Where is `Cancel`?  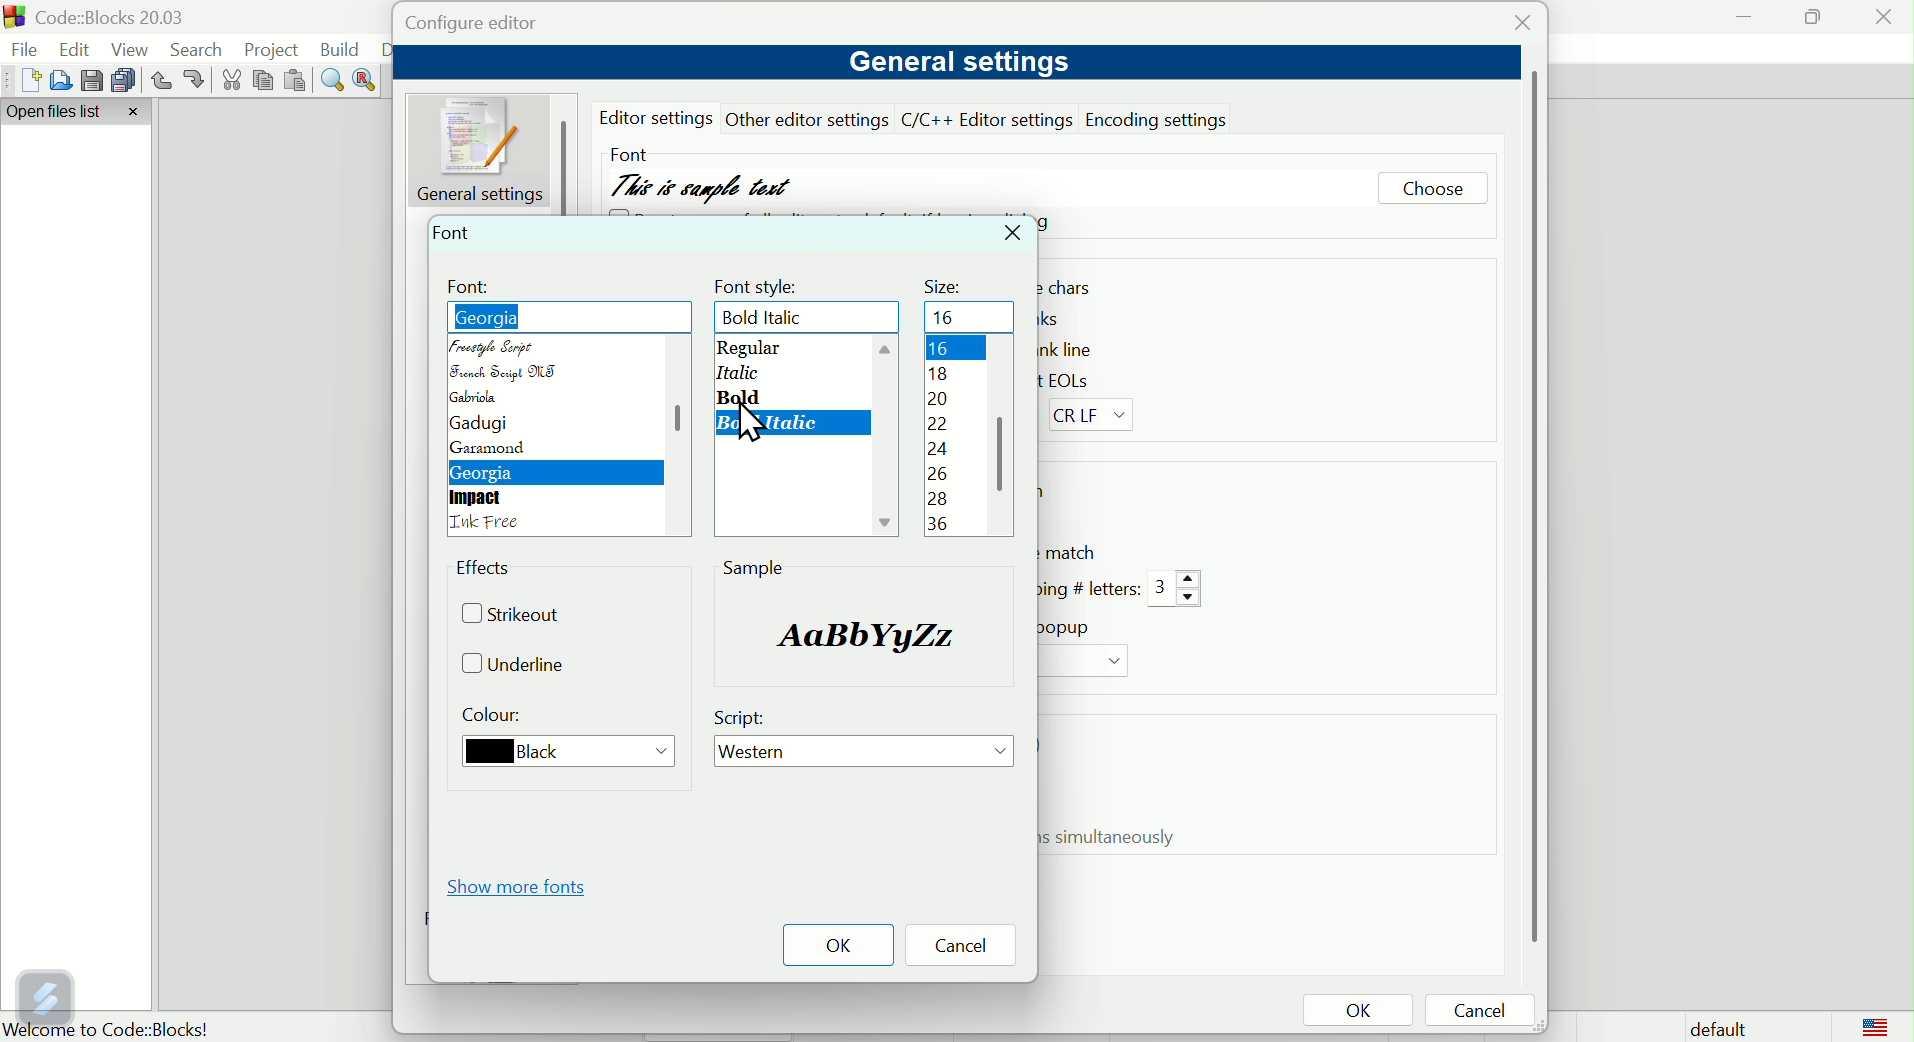 Cancel is located at coordinates (968, 947).